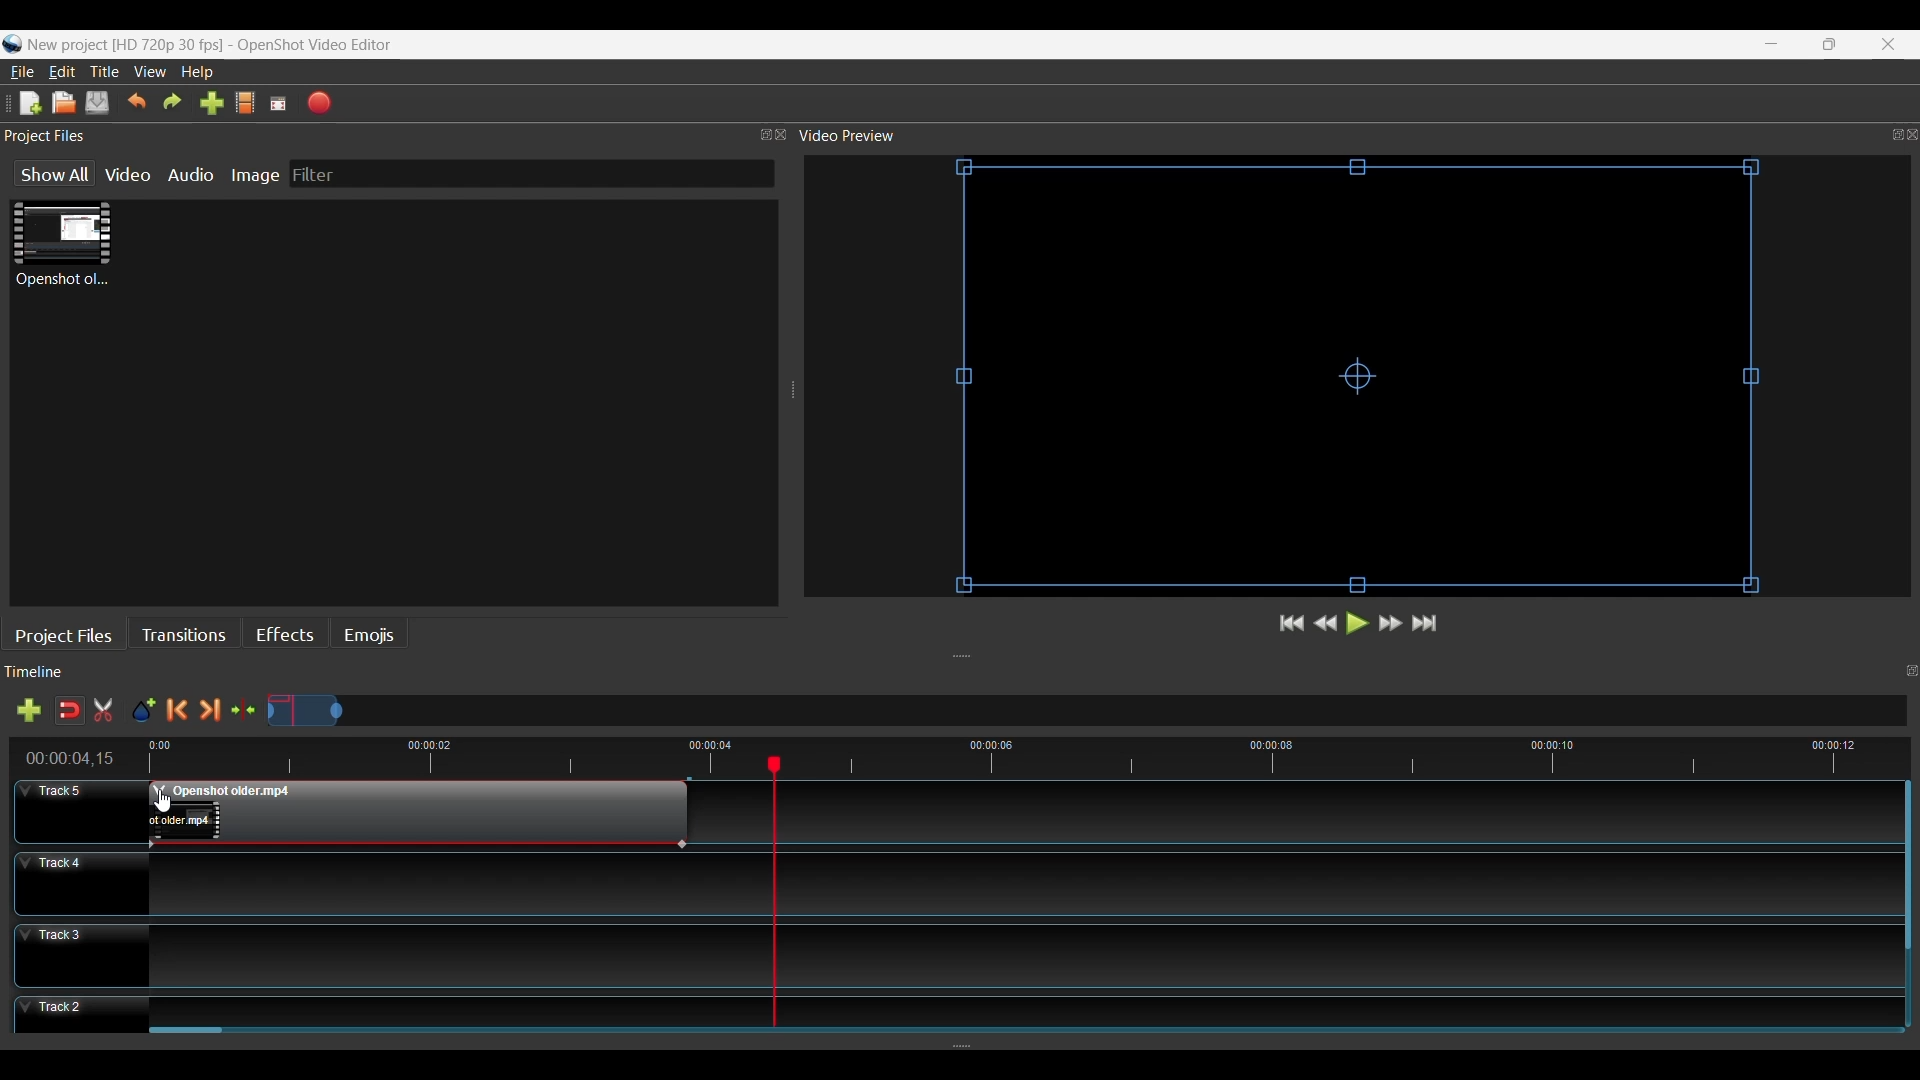  I want to click on Track Header, so click(79, 881).